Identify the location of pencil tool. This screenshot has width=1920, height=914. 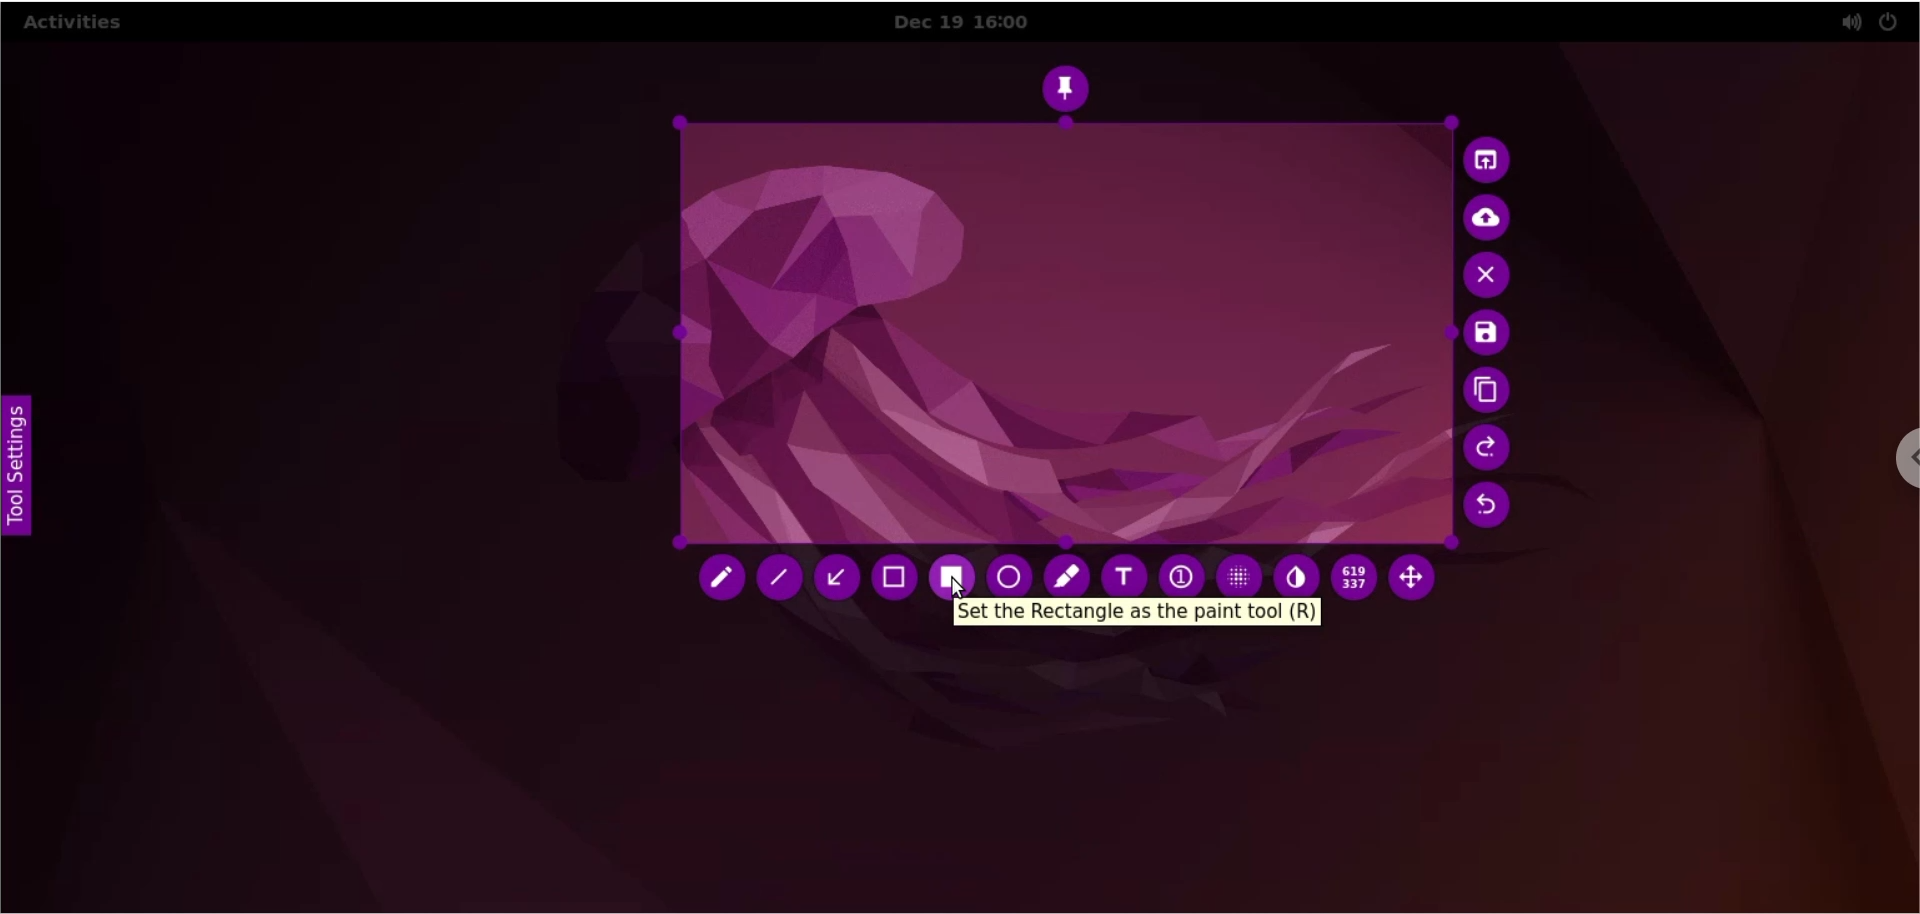
(721, 582).